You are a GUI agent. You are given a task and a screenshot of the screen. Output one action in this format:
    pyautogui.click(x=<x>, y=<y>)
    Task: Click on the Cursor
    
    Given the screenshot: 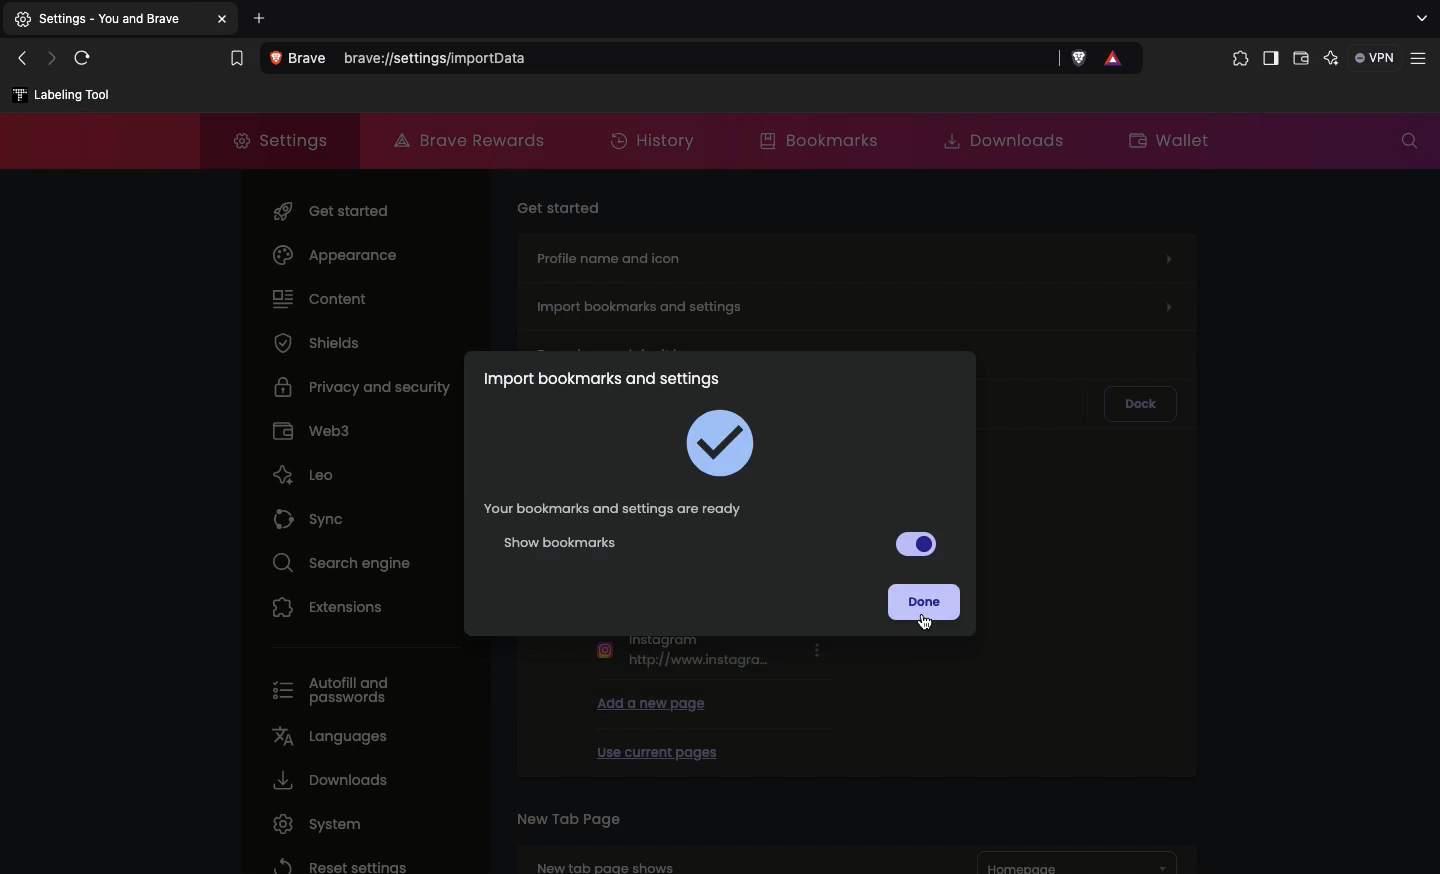 What is the action you would take?
    pyautogui.click(x=923, y=623)
    